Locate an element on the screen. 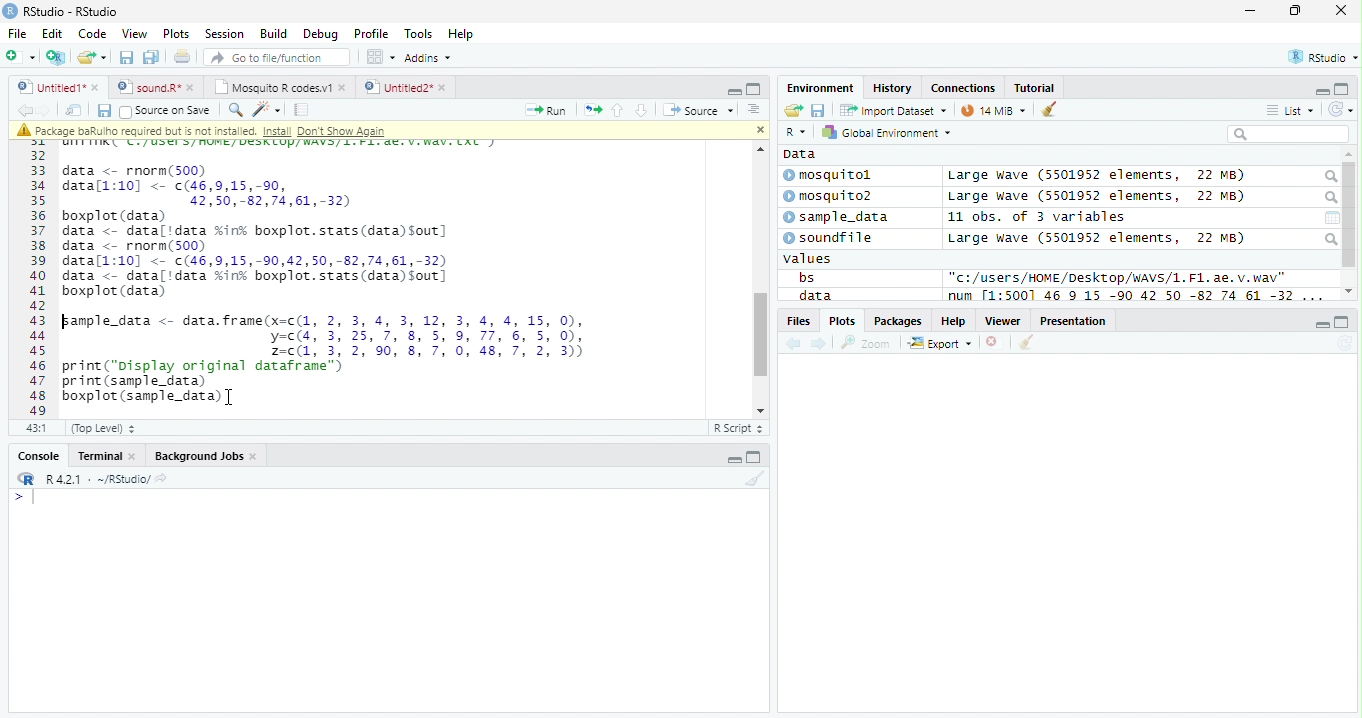 This screenshot has width=1362, height=718. Large wave (5501952 elements, 22 MB) is located at coordinates (1096, 176).